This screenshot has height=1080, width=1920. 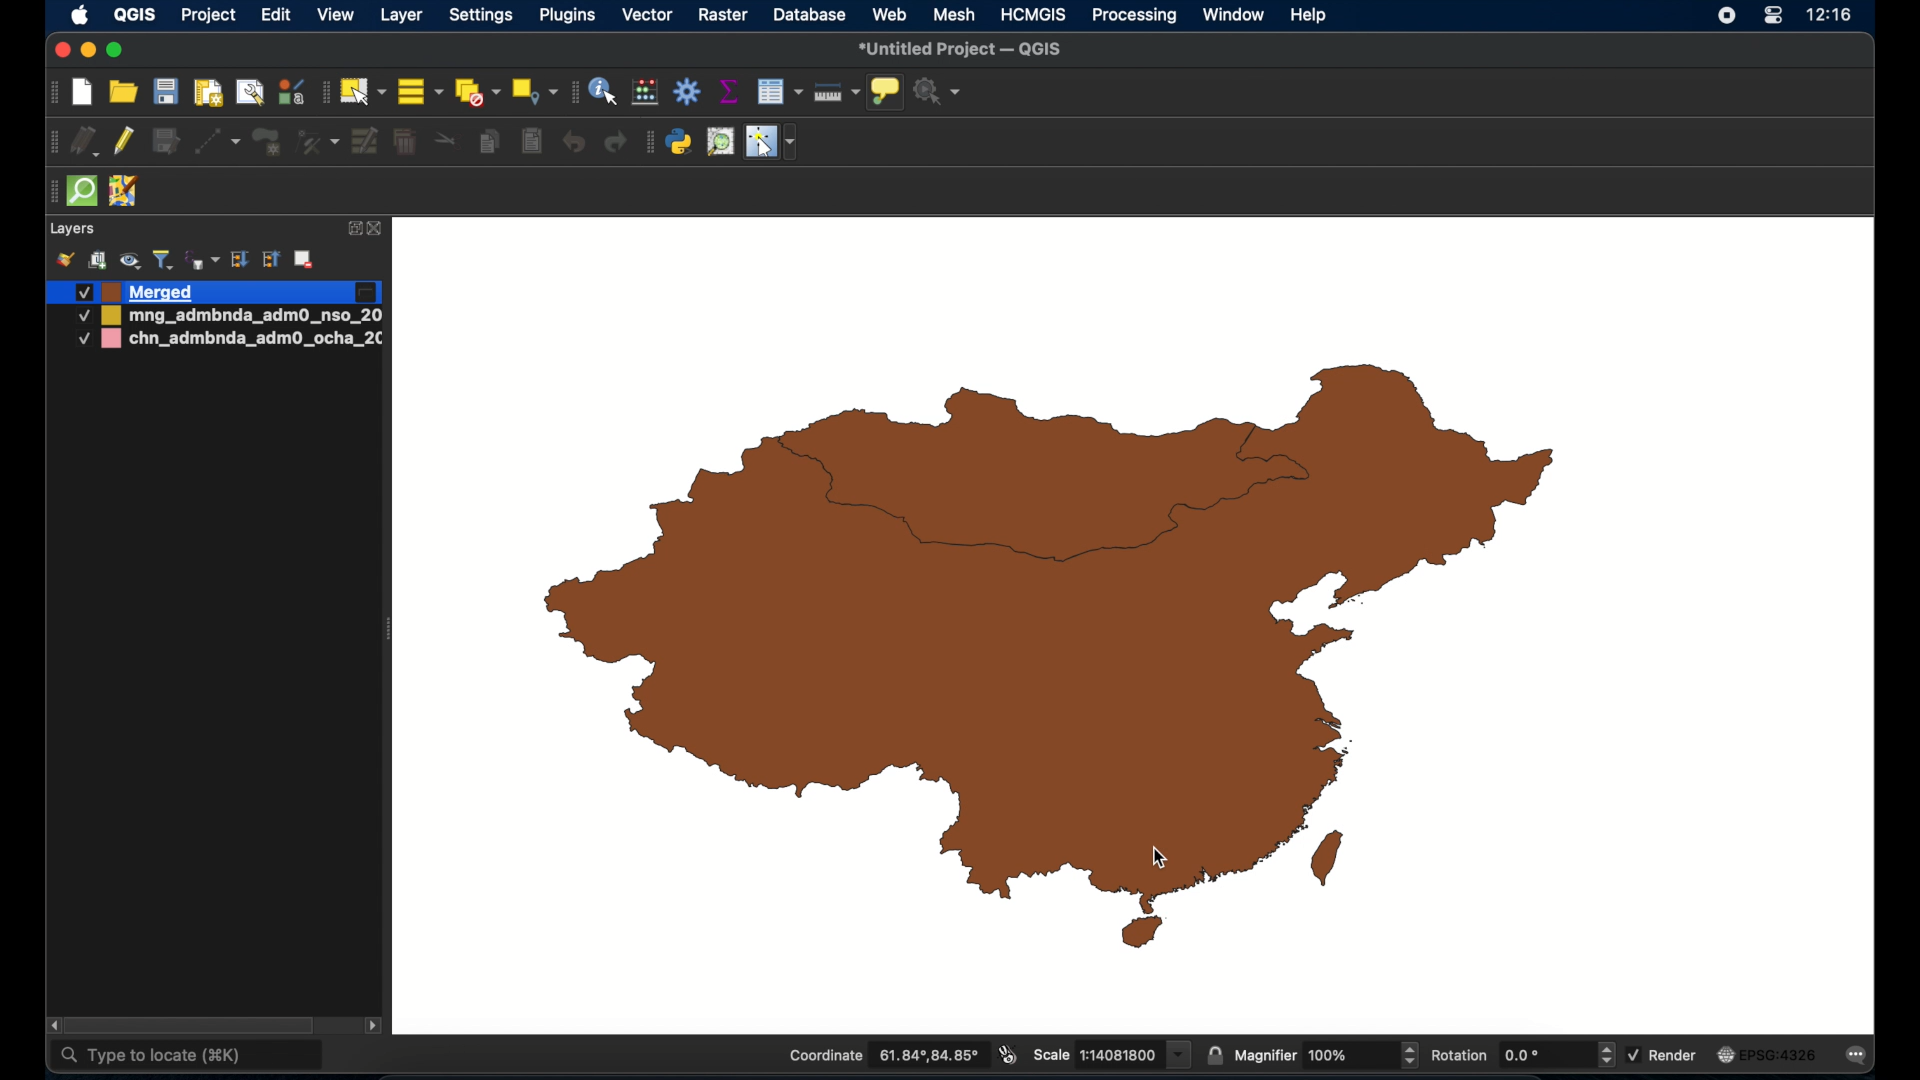 What do you see at coordinates (489, 144) in the screenshot?
I see `copy features` at bounding box center [489, 144].